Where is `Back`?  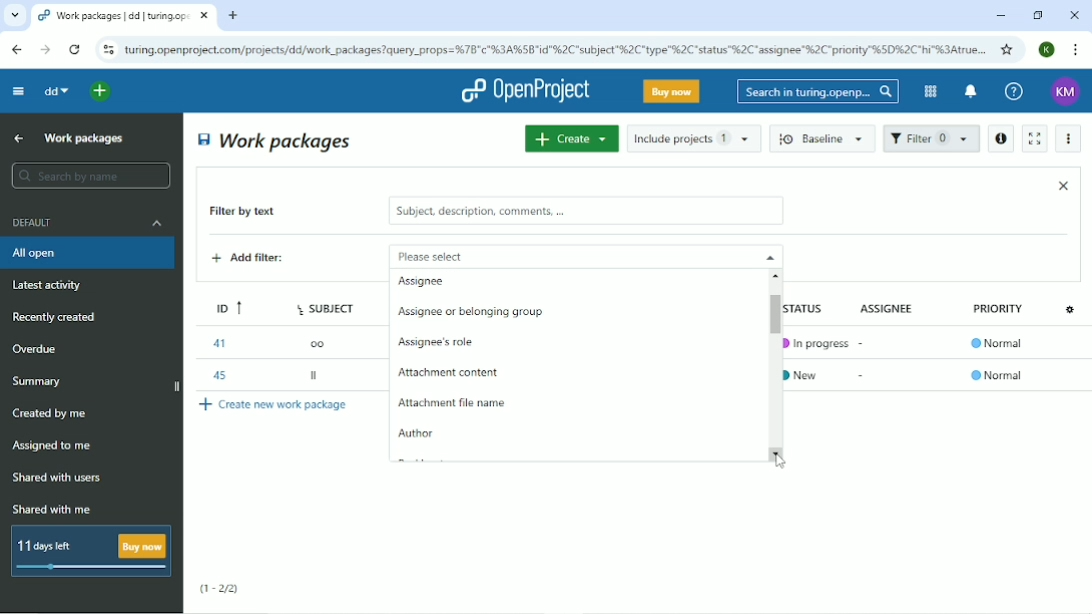 Back is located at coordinates (16, 49).